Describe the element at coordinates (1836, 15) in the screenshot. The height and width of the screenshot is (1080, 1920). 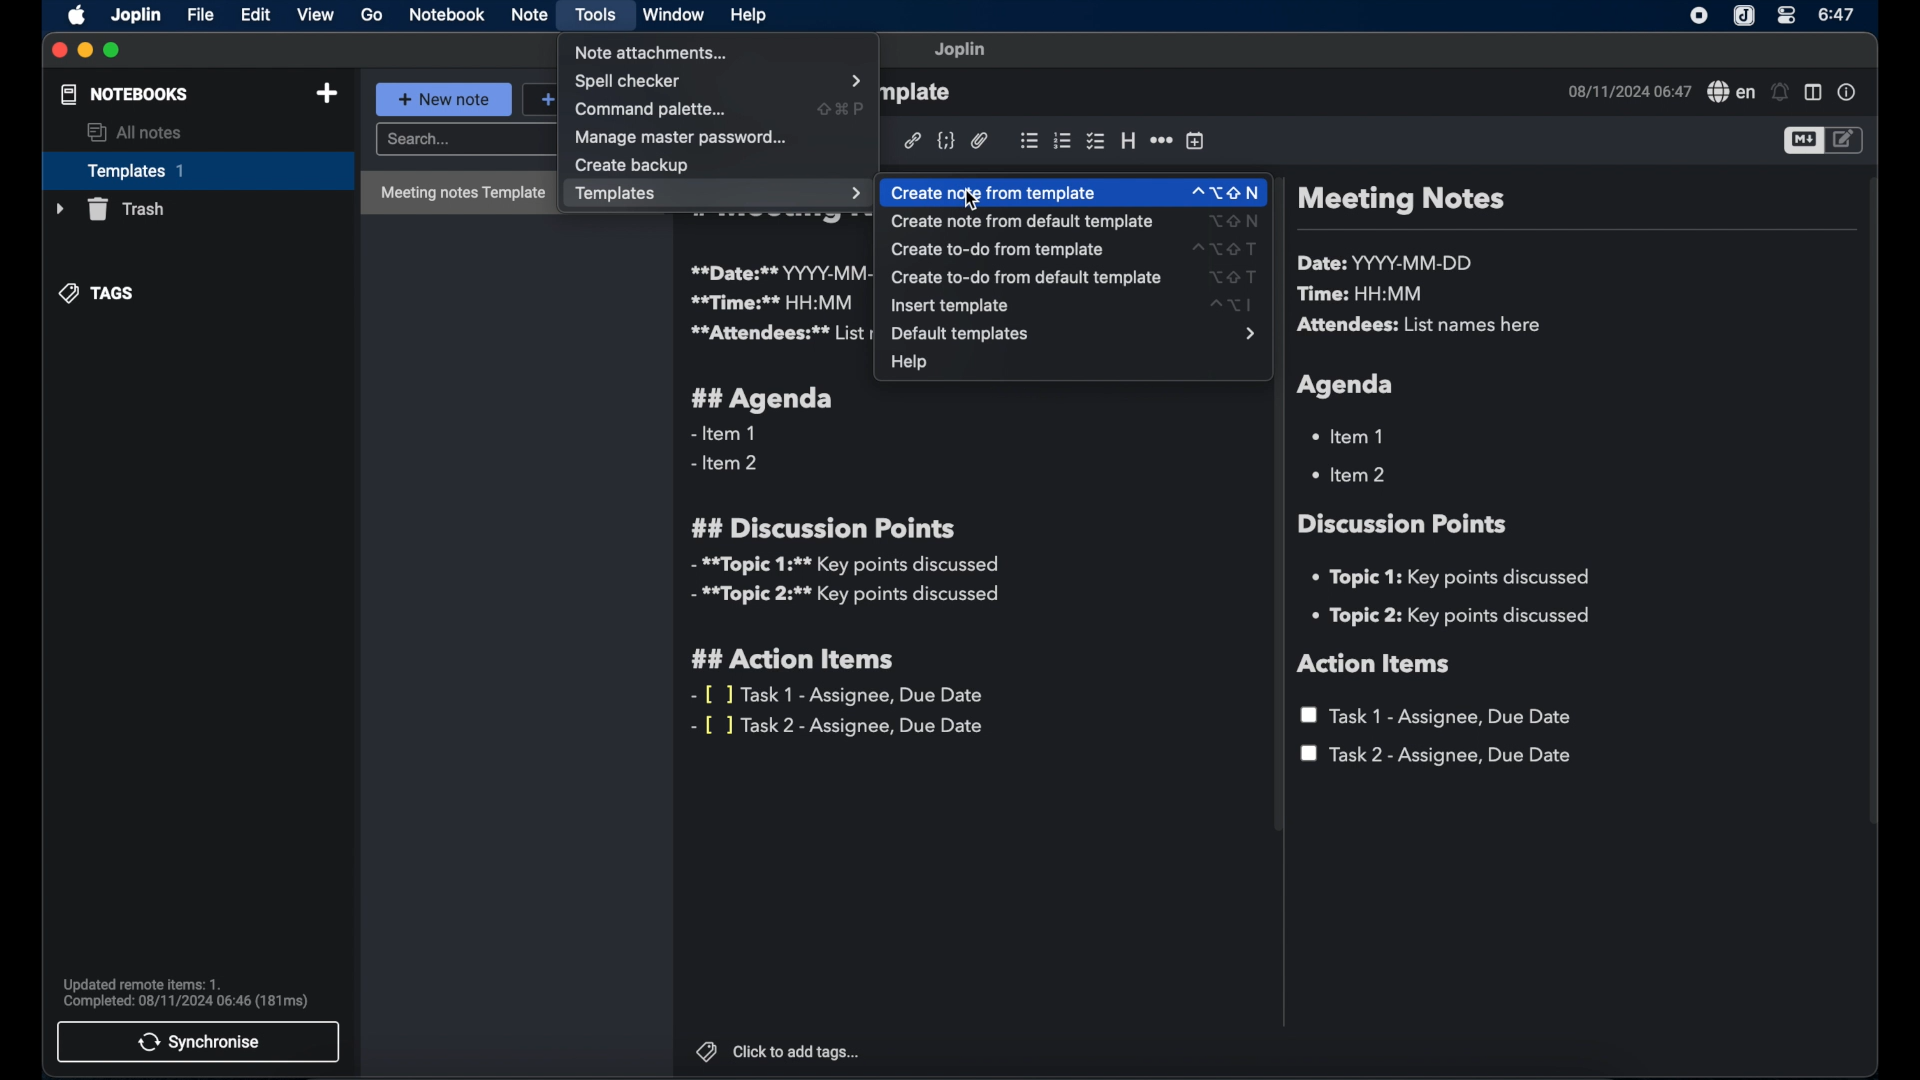
I see `6:47` at that location.